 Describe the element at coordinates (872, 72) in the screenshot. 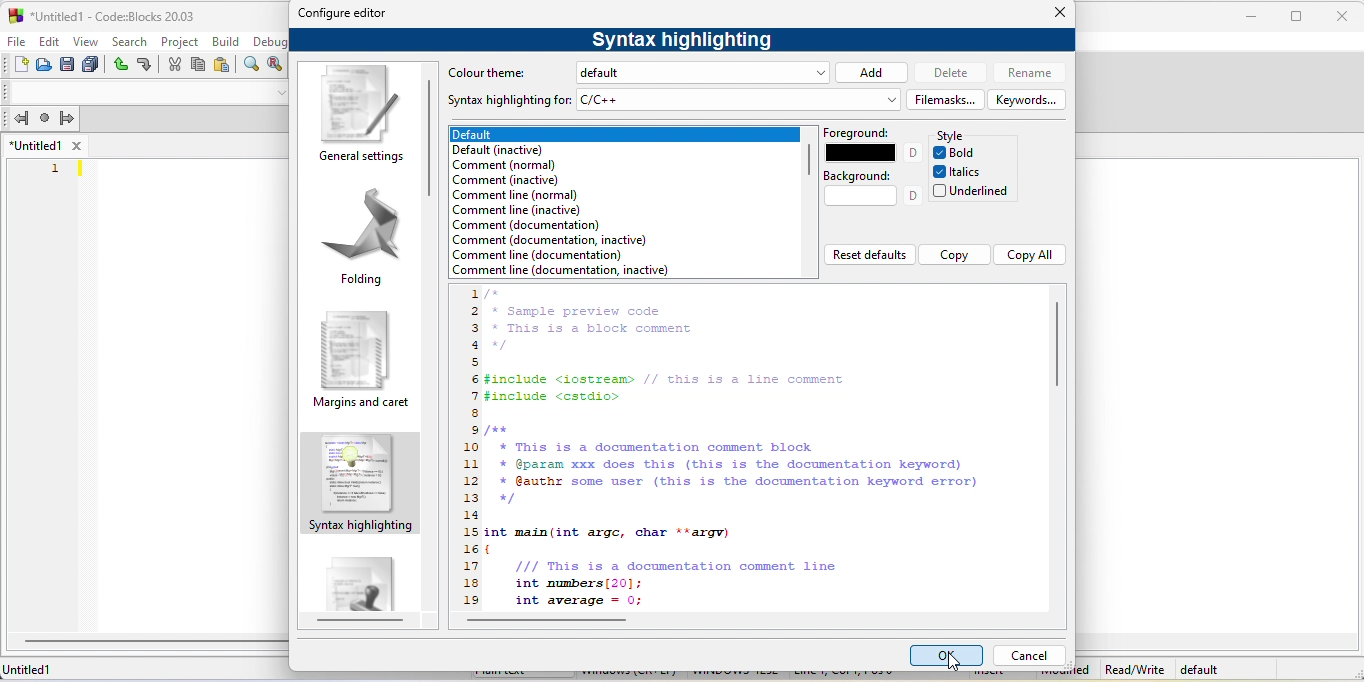

I see `add` at that location.